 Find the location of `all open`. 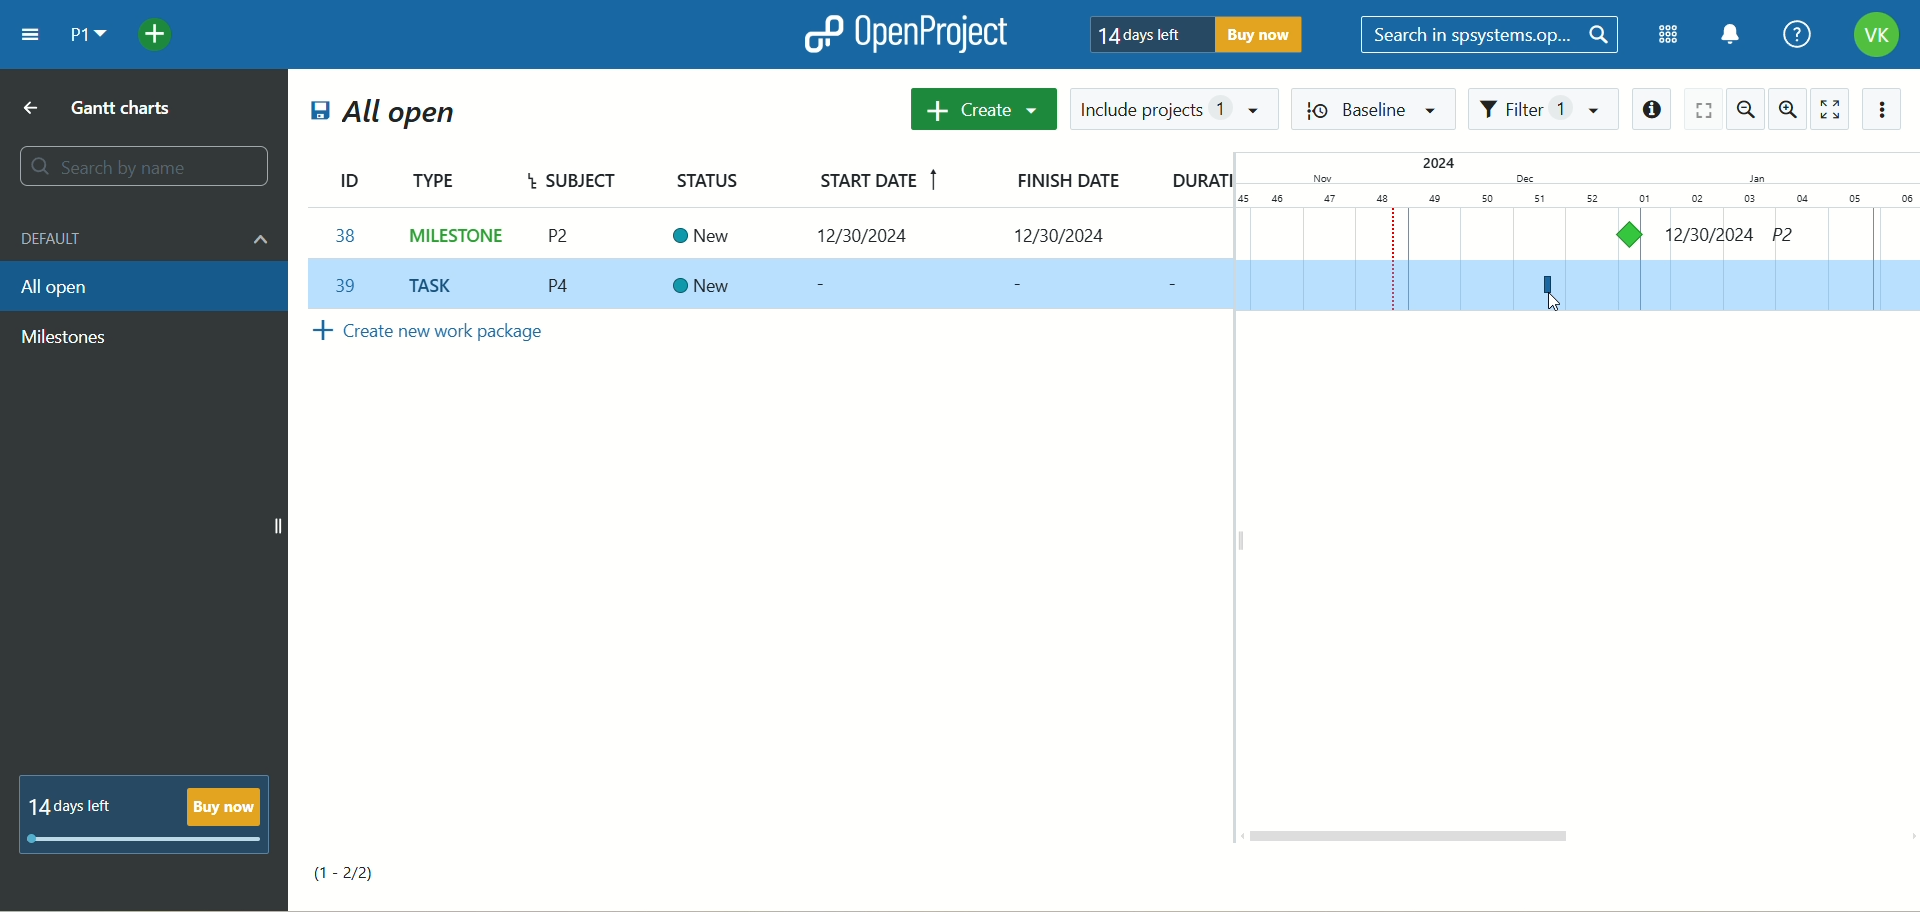

all open is located at coordinates (388, 113).